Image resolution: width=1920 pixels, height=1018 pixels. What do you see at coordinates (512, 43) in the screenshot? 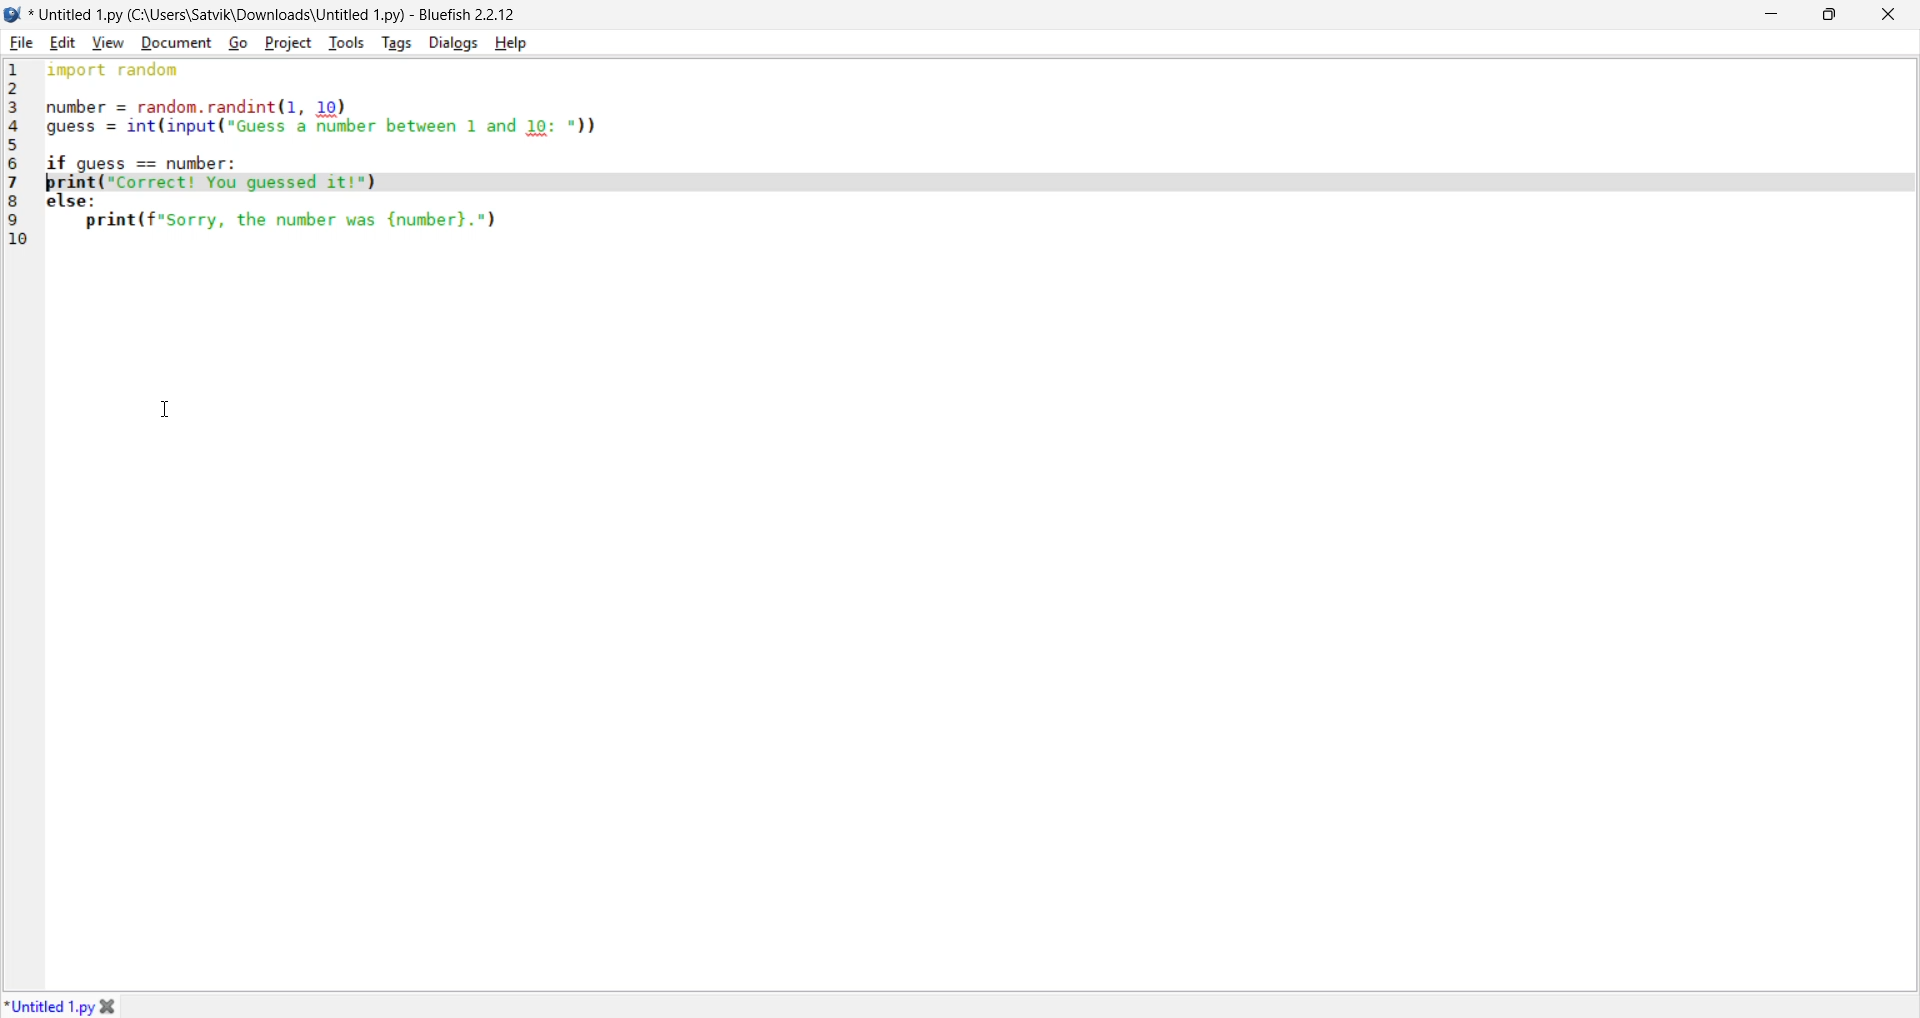
I see `help` at bounding box center [512, 43].